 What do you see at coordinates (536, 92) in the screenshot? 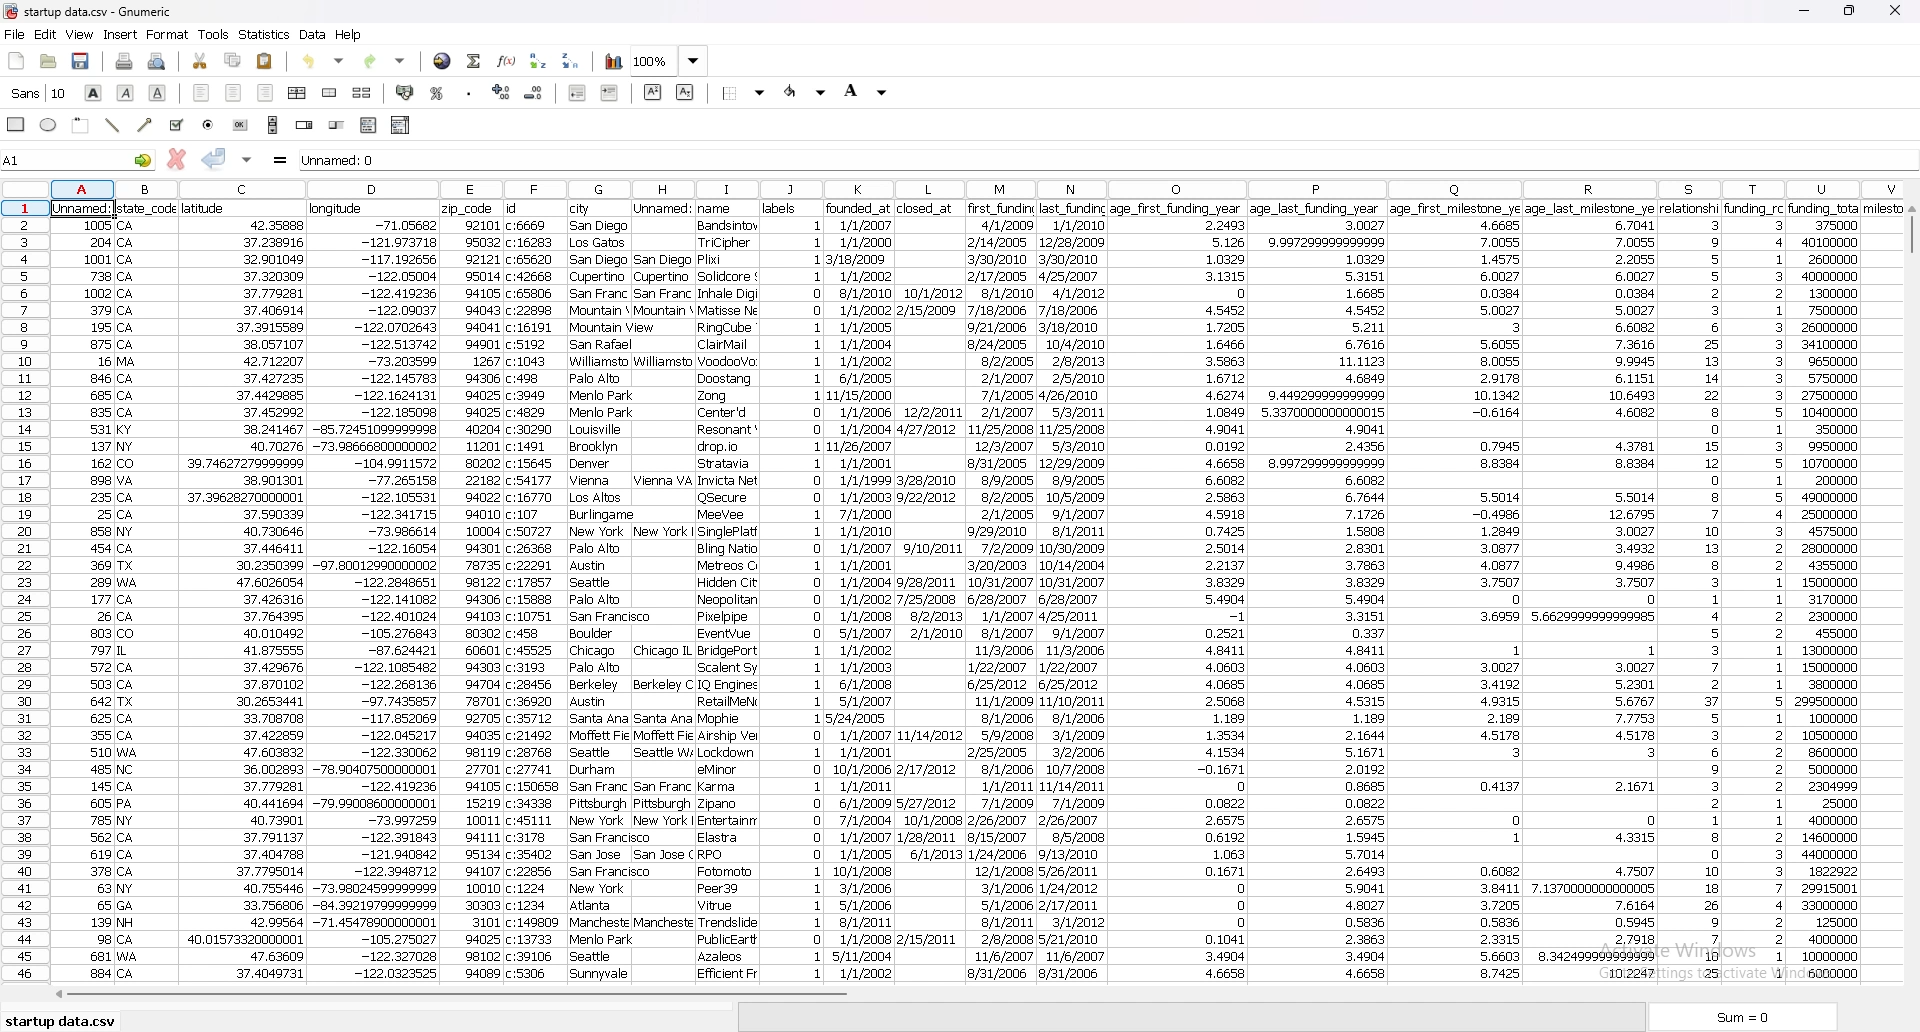
I see `decrease decimals` at bounding box center [536, 92].